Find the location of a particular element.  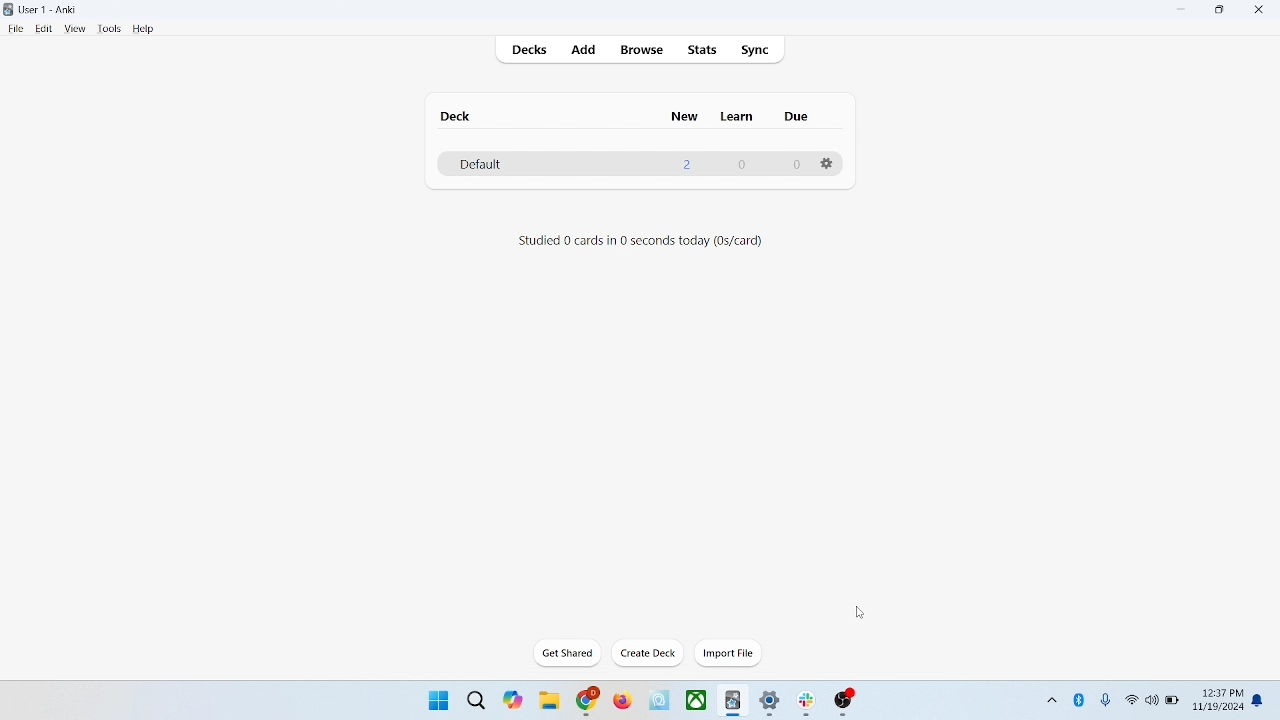

new is located at coordinates (685, 116).